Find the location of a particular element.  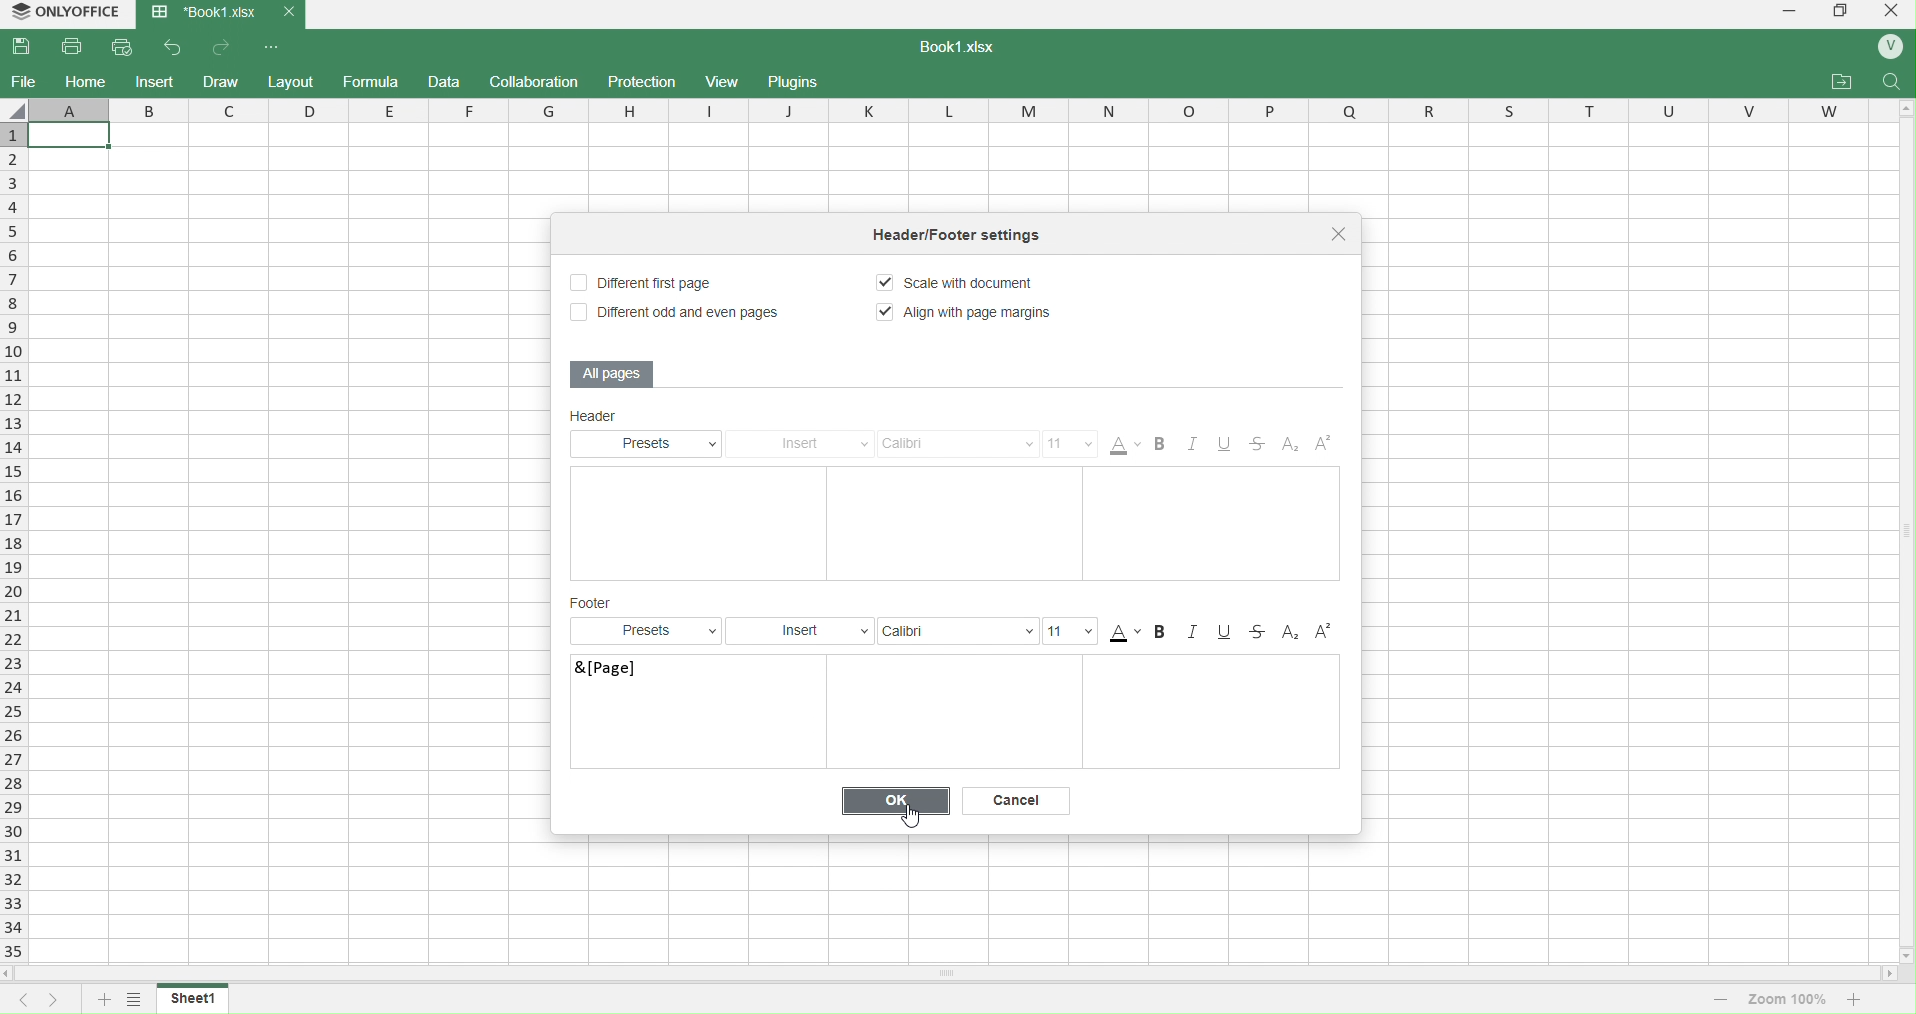

previous sheet is located at coordinates (16, 1000).